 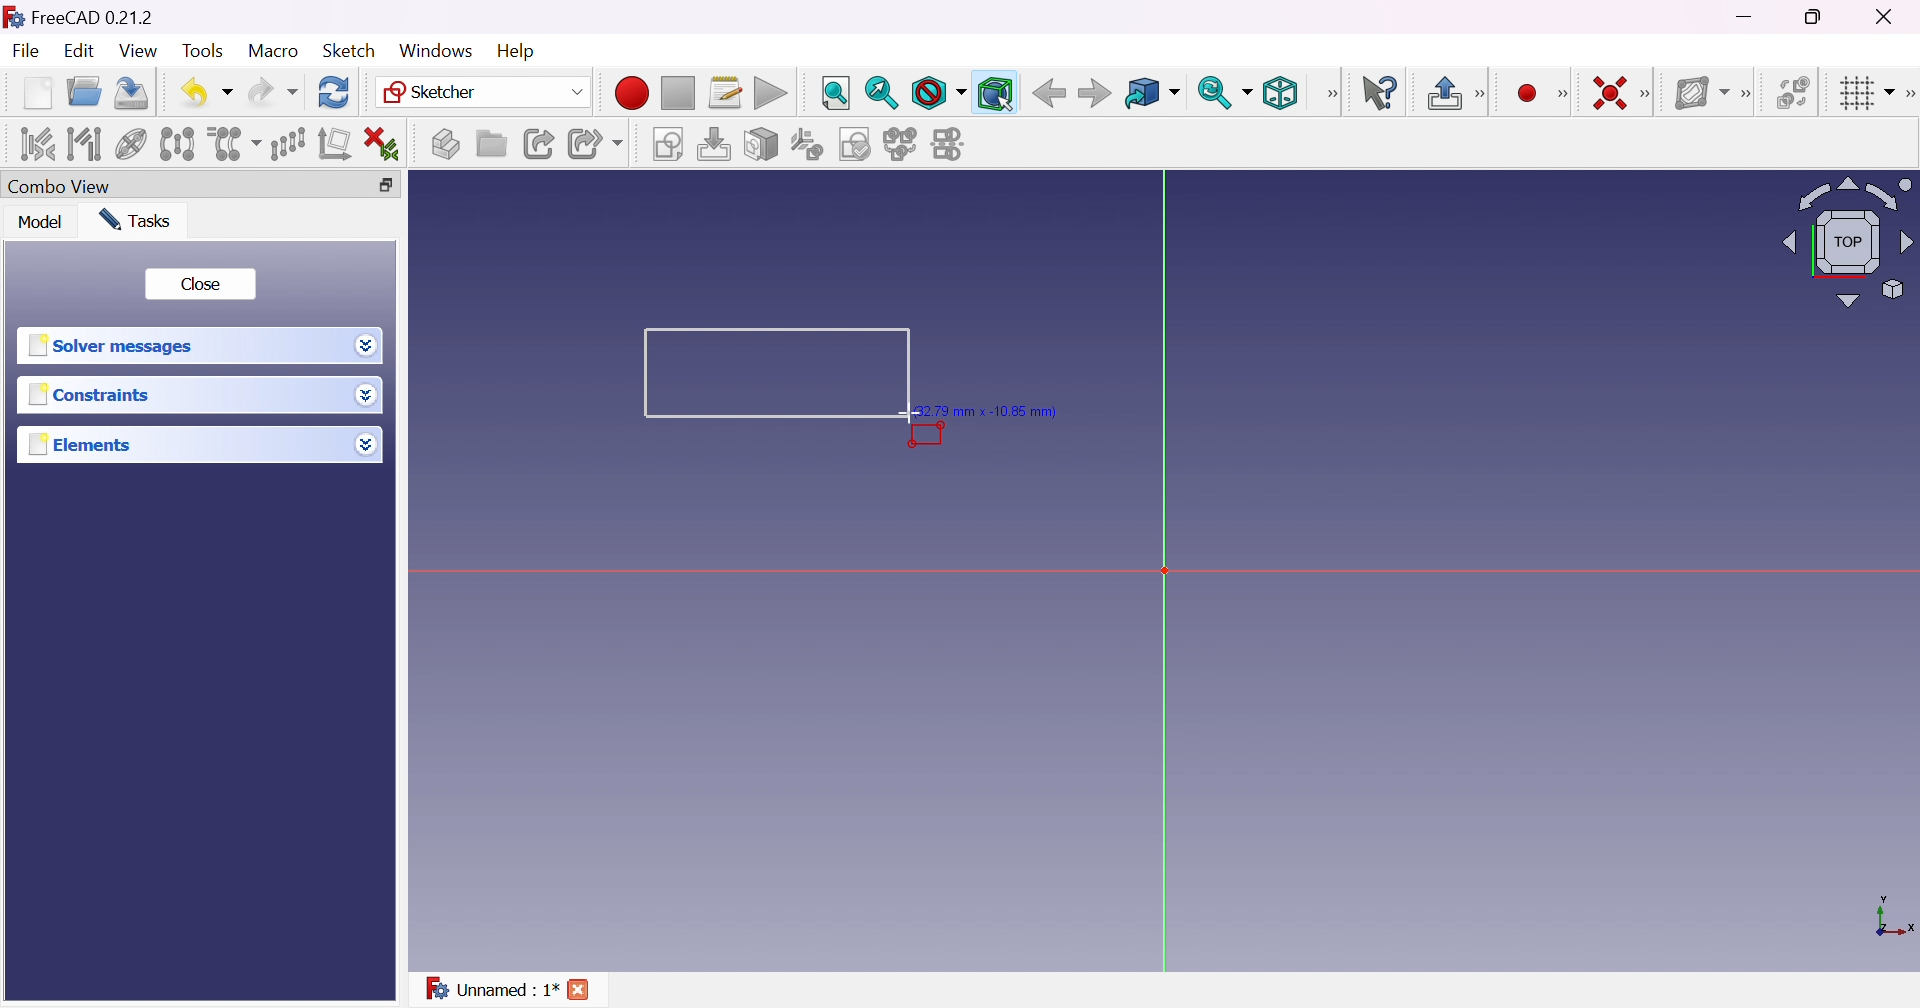 I want to click on Constraints, so click(x=92, y=394).